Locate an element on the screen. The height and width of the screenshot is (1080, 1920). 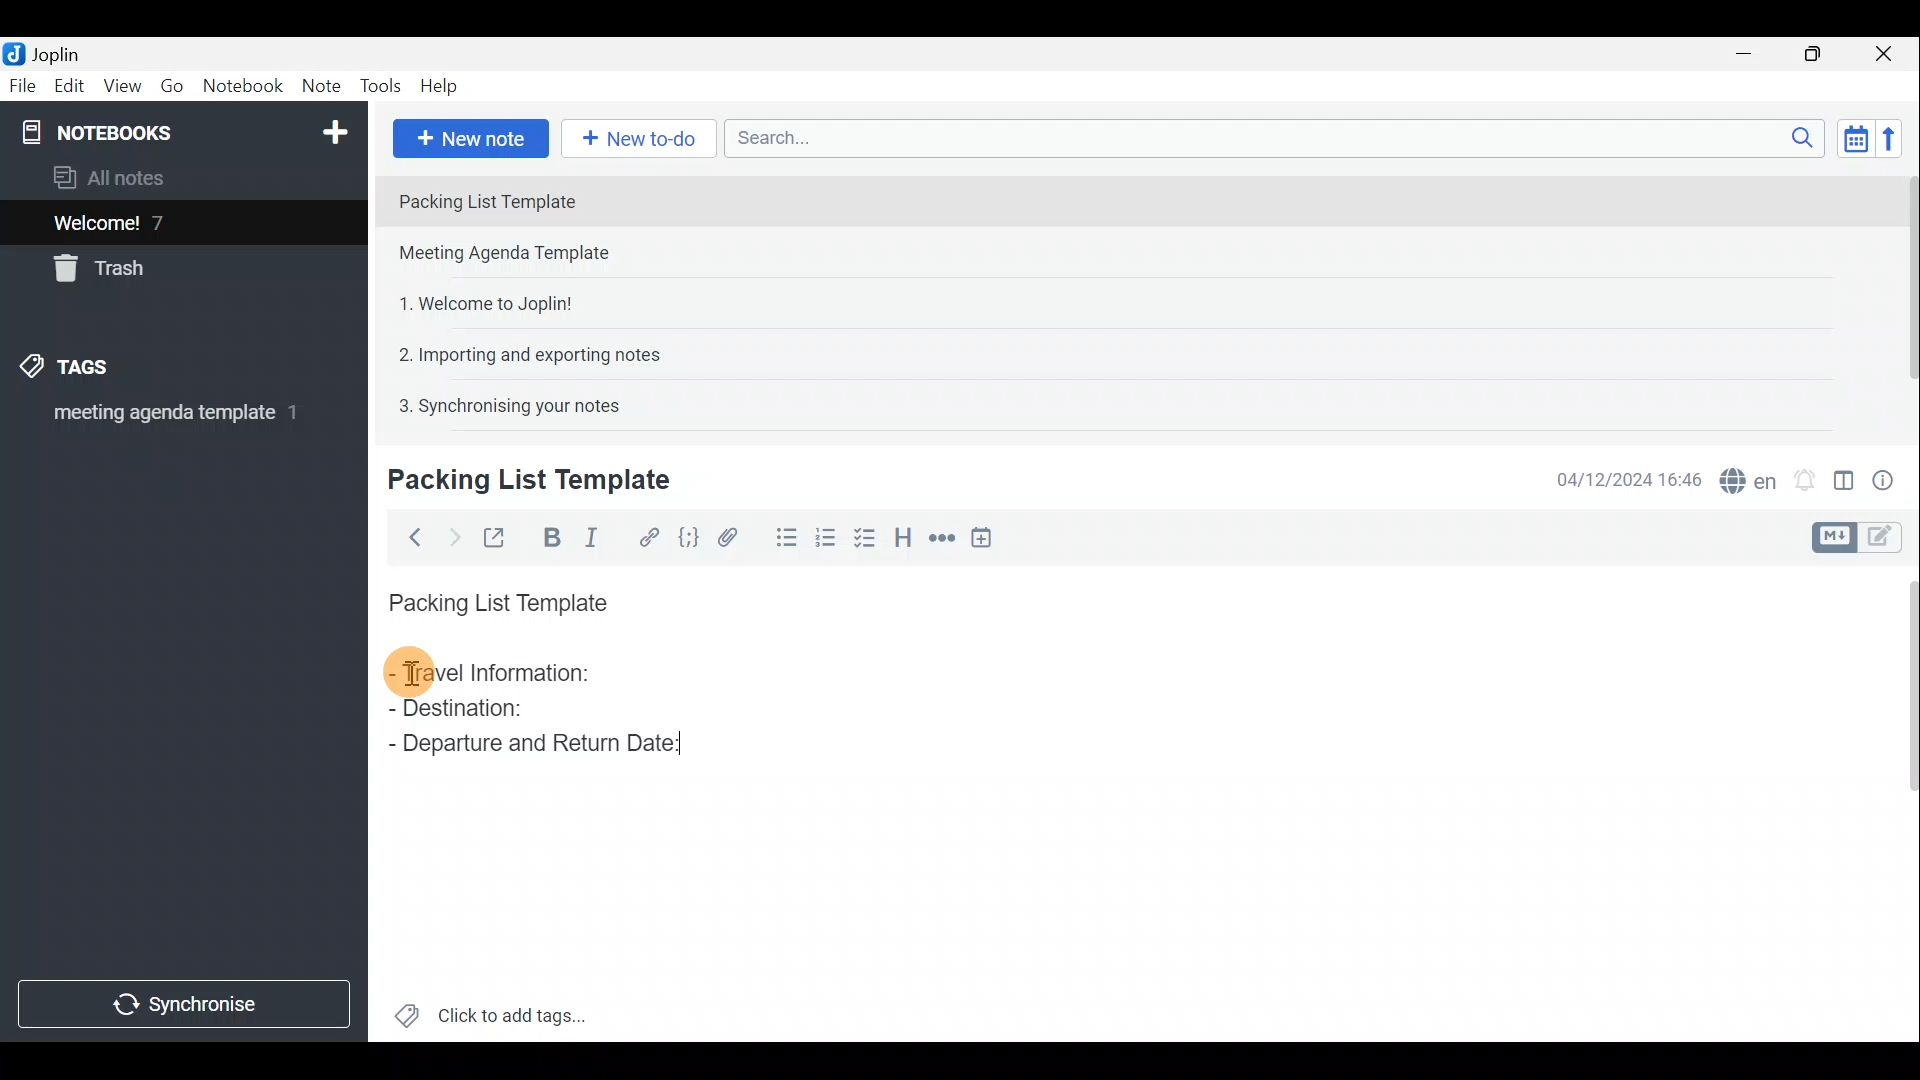
Note properties is located at coordinates (1890, 477).